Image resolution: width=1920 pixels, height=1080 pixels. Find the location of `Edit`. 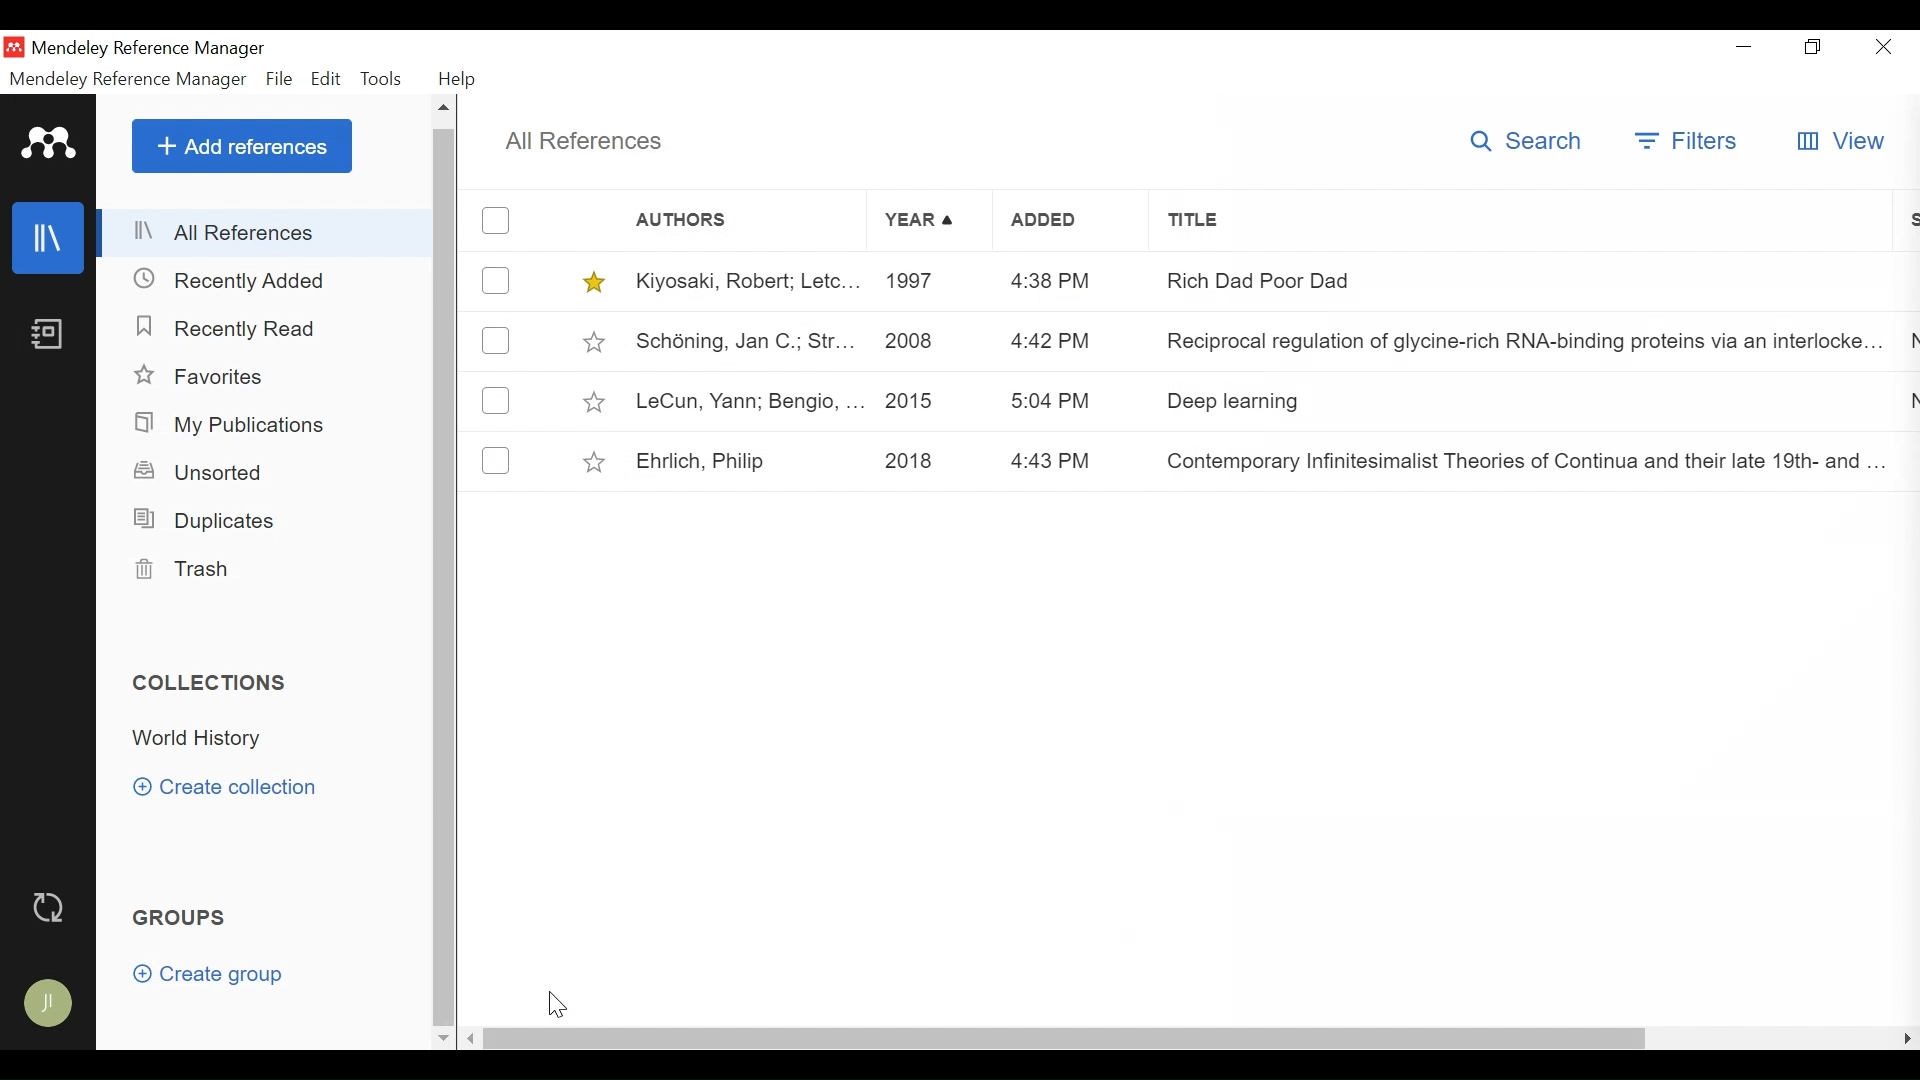

Edit is located at coordinates (327, 78).